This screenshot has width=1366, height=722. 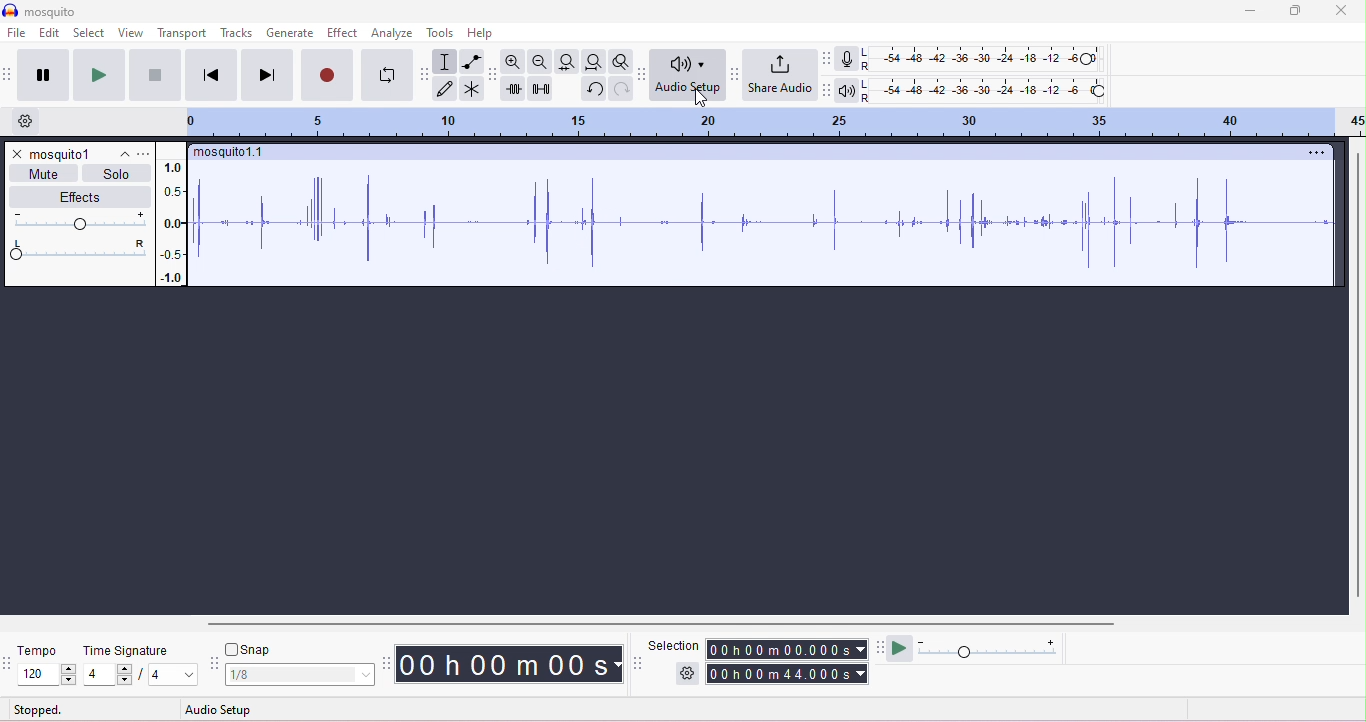 I want to click on zoom in, so click(x=538, y=62).